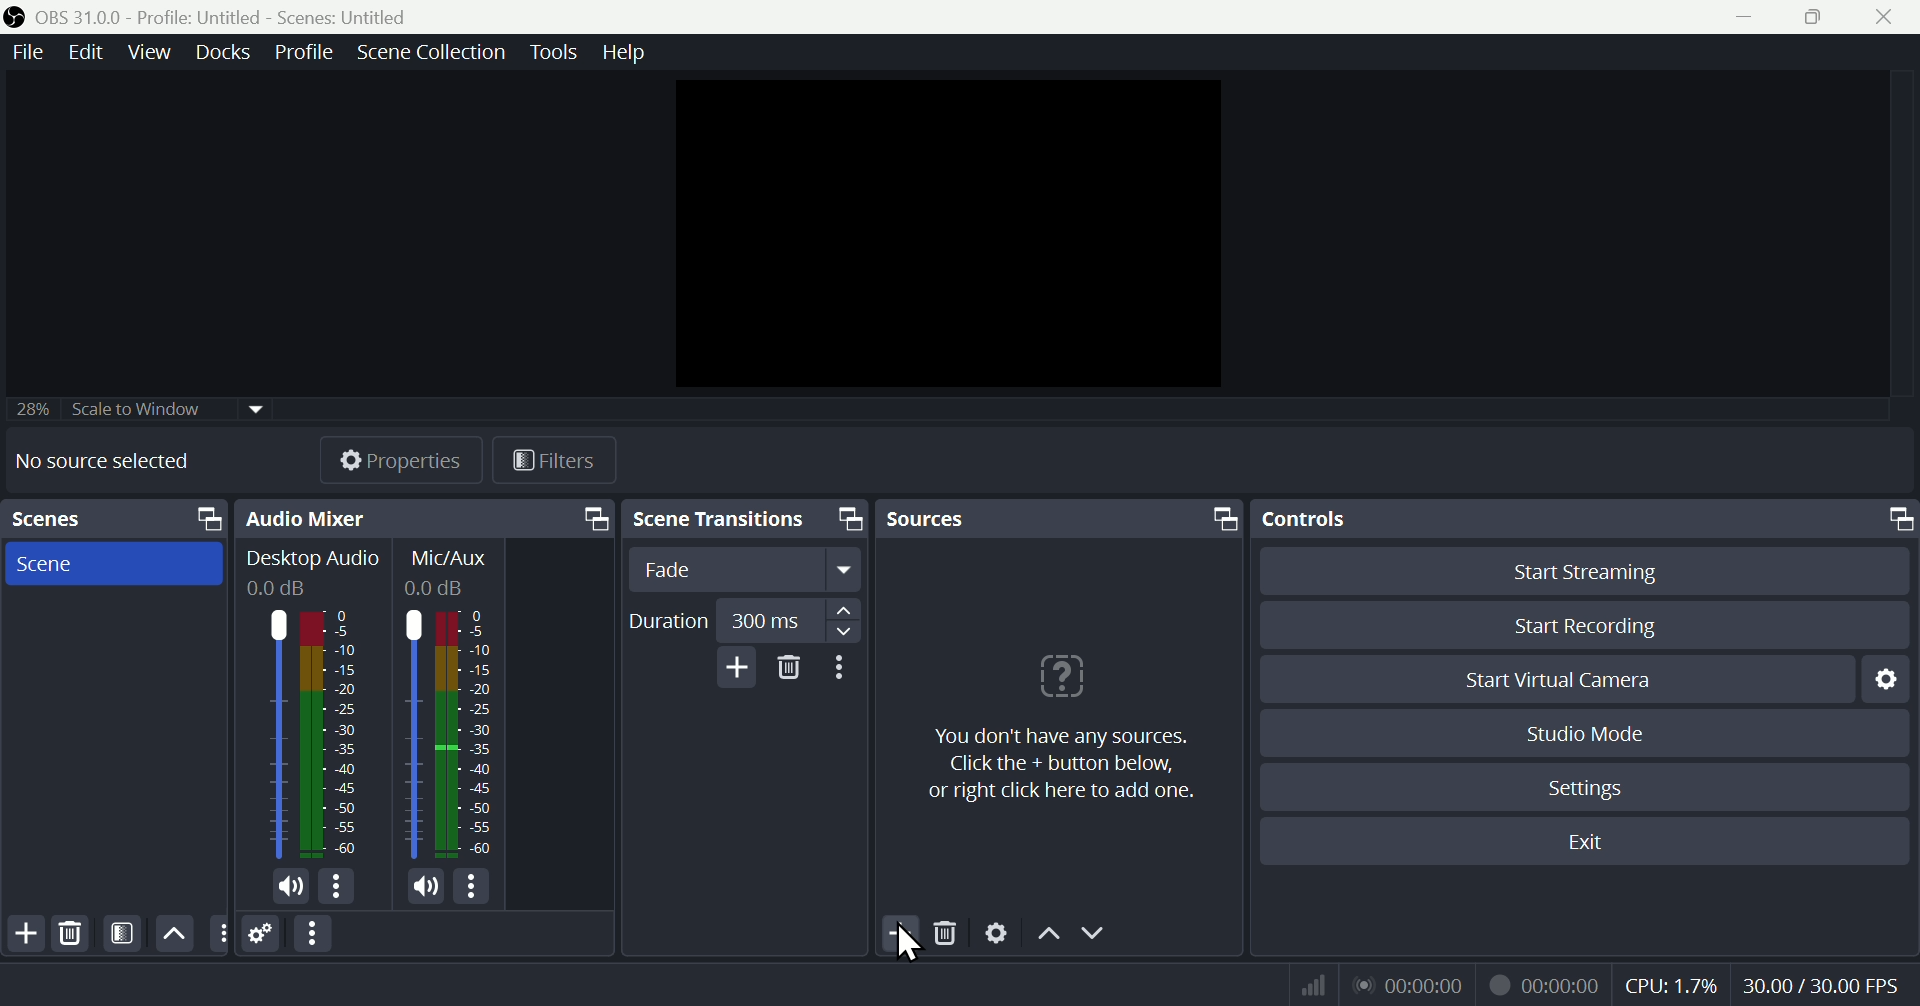 The height and width of the screenshot is (1006, 1920). What do you see at coordinates (1821, 987) in the screenshot?
I see `Frame Per Second` at bounding box center [1821, 987].